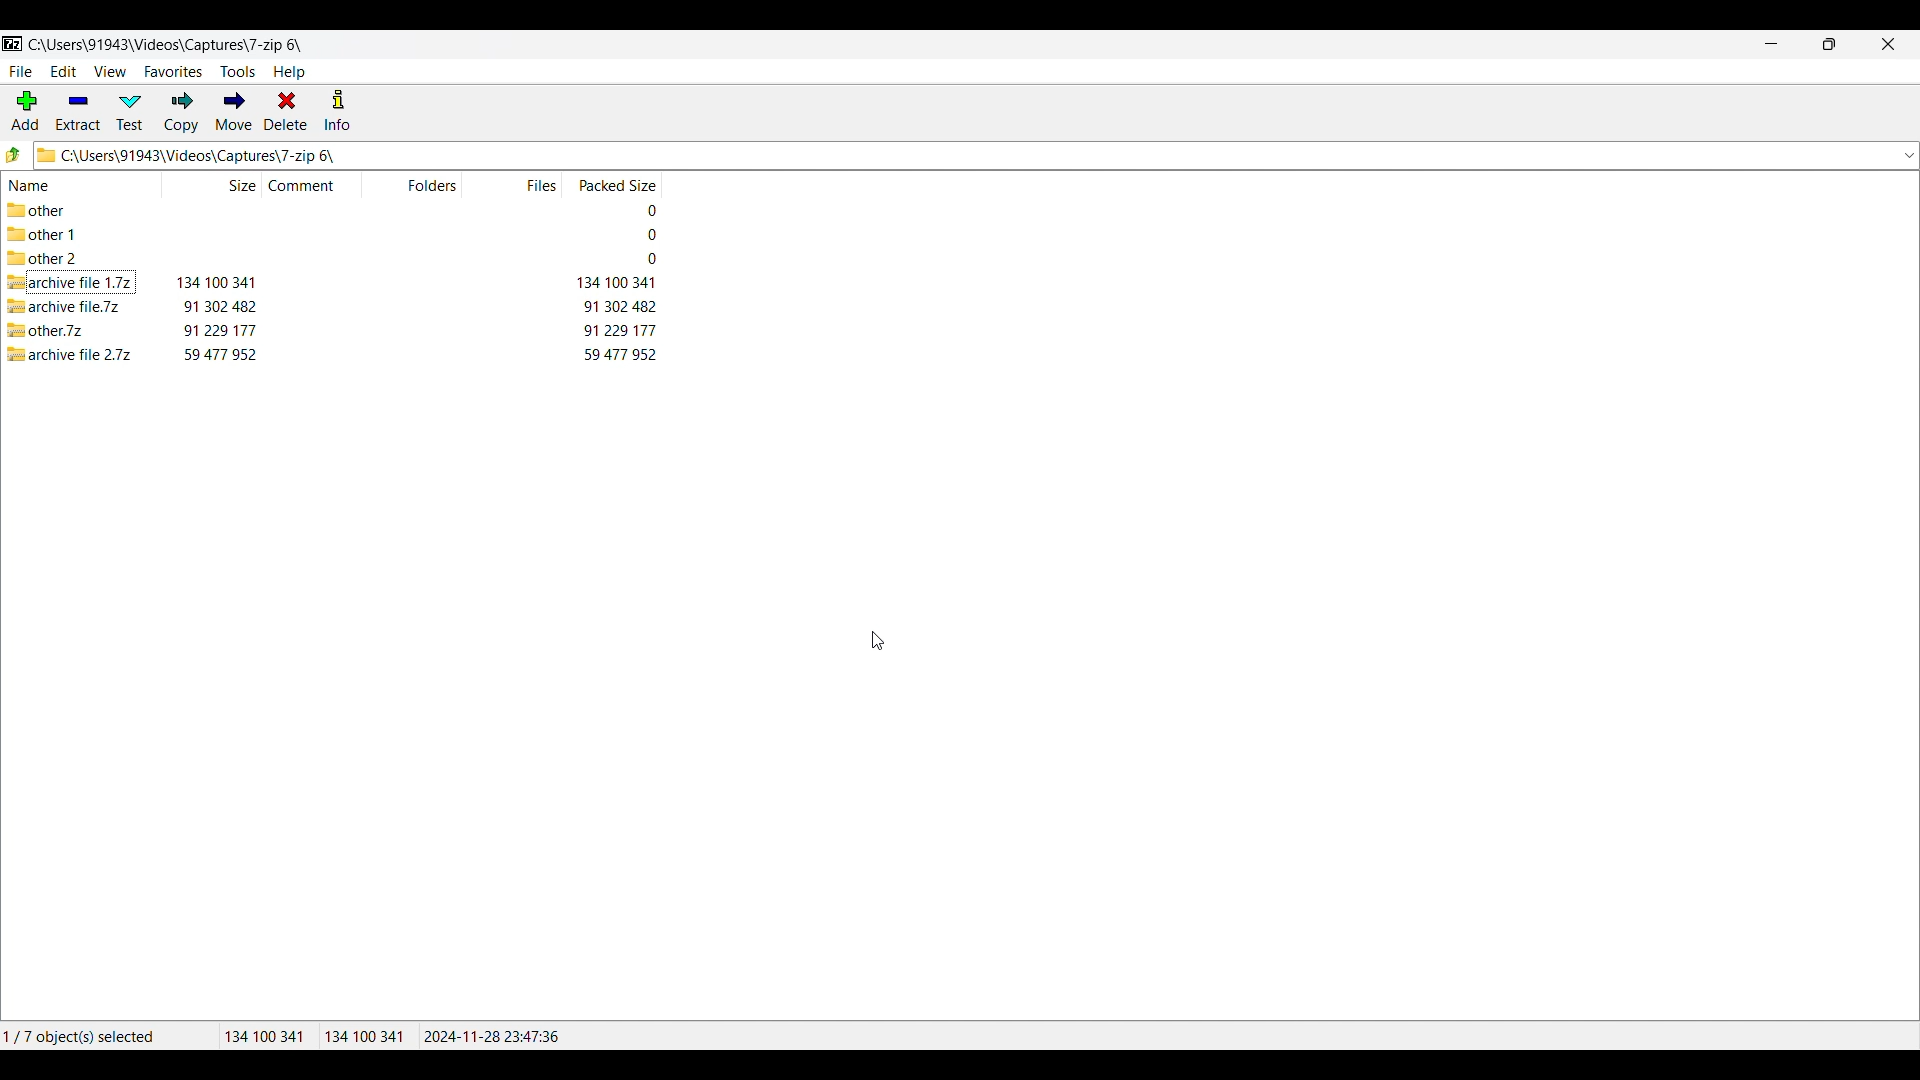 The width and height of the screenshot is (1920, 1080). What do you see at coordinates (620, 306) in the screenshot?
I see `packed size` at bounding box center [620, 306].